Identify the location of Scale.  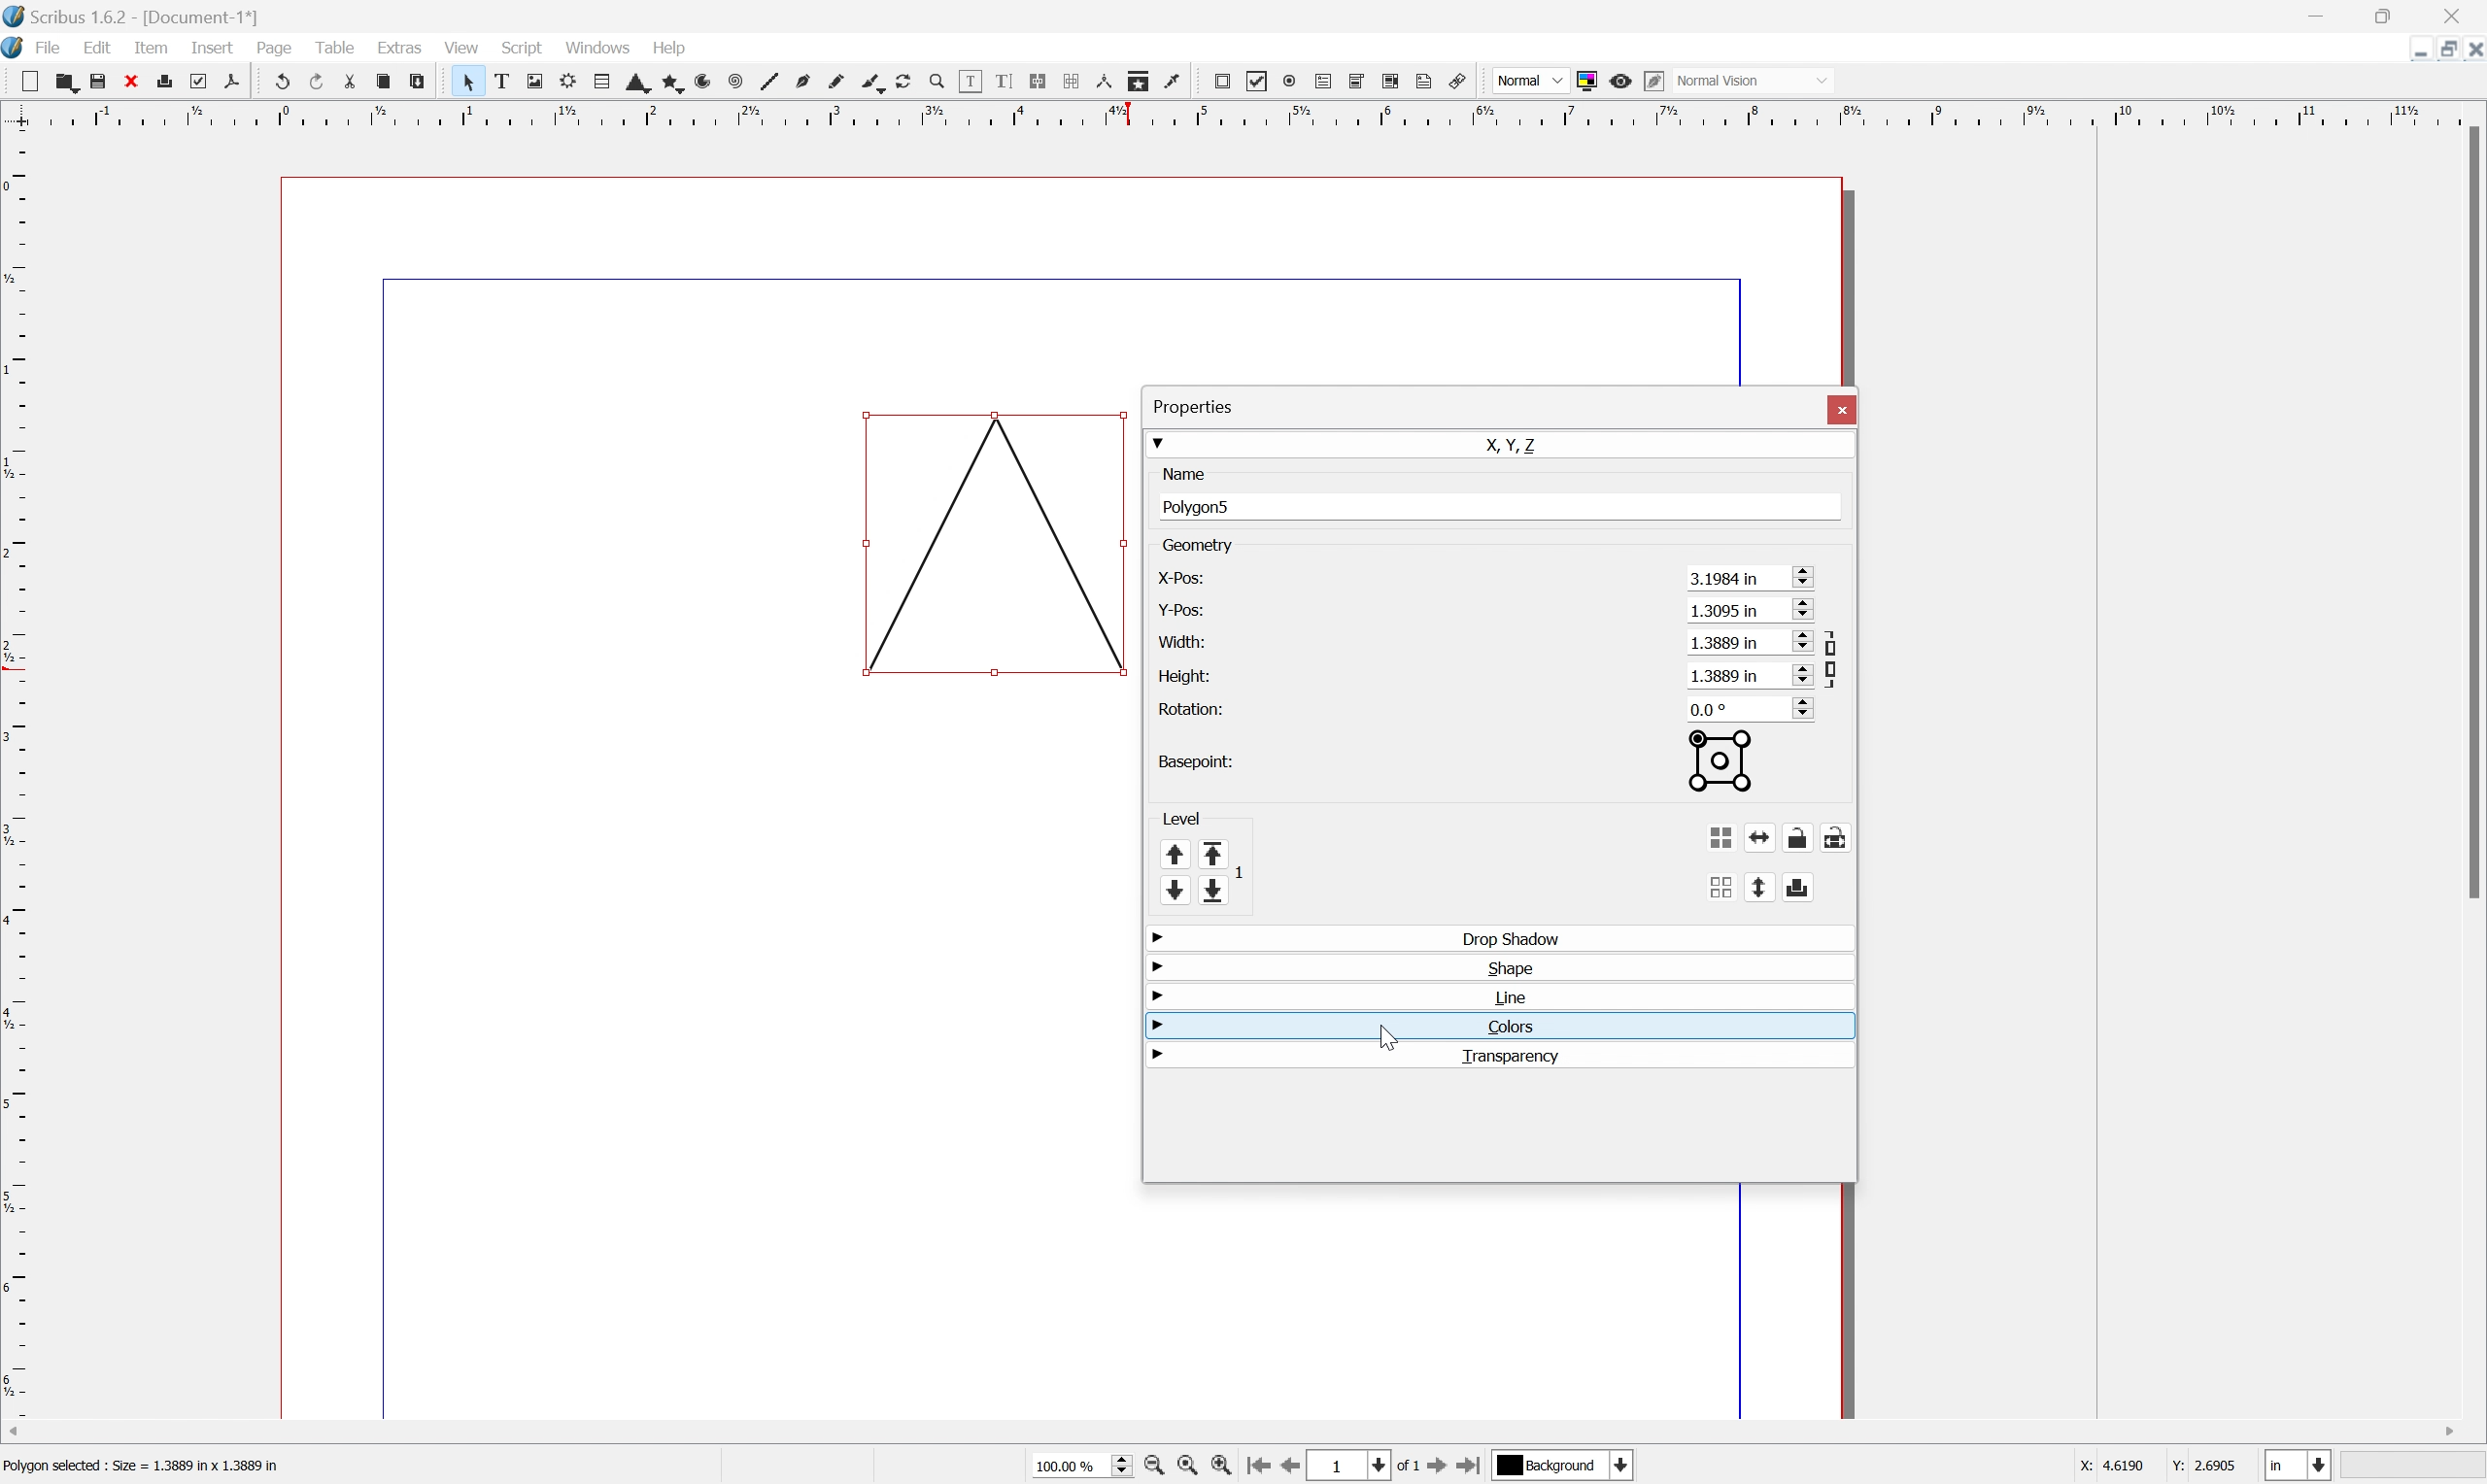
(1241, 111).